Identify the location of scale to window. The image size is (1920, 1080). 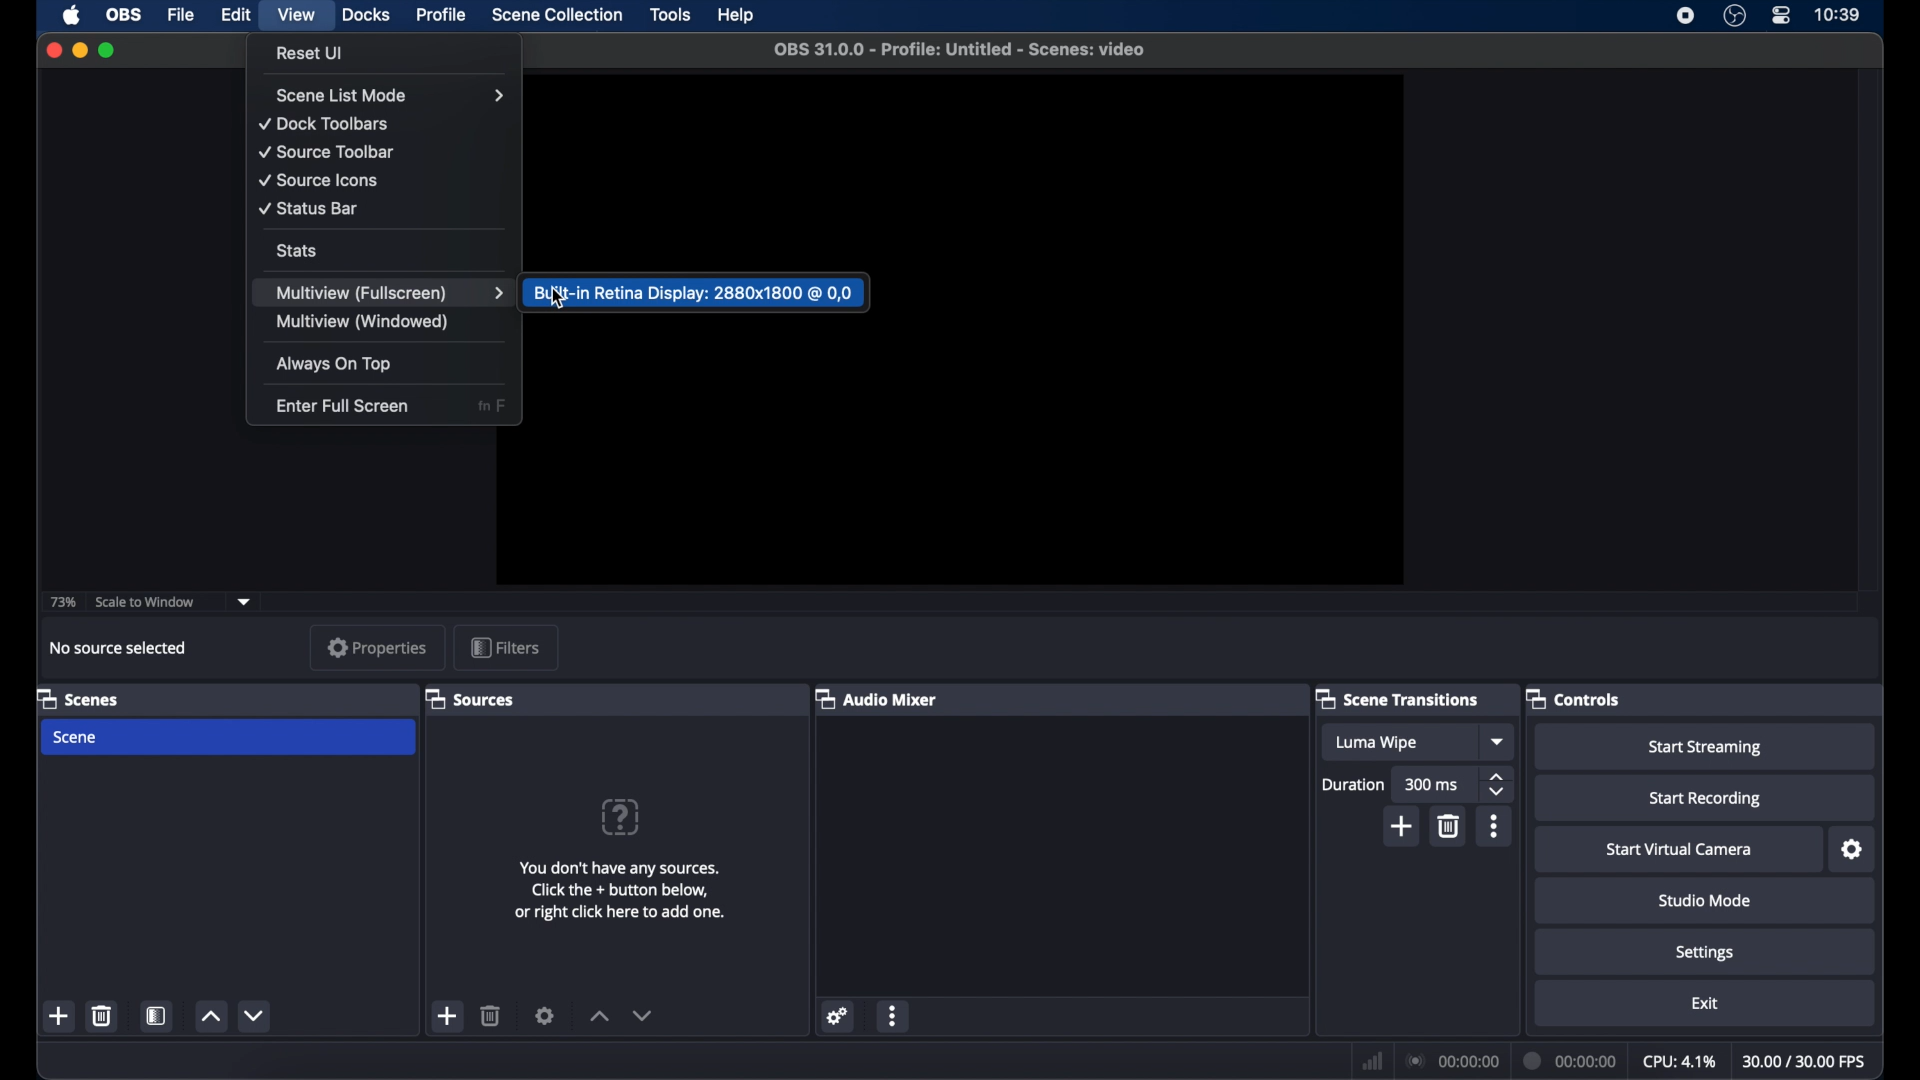
(145, 602).